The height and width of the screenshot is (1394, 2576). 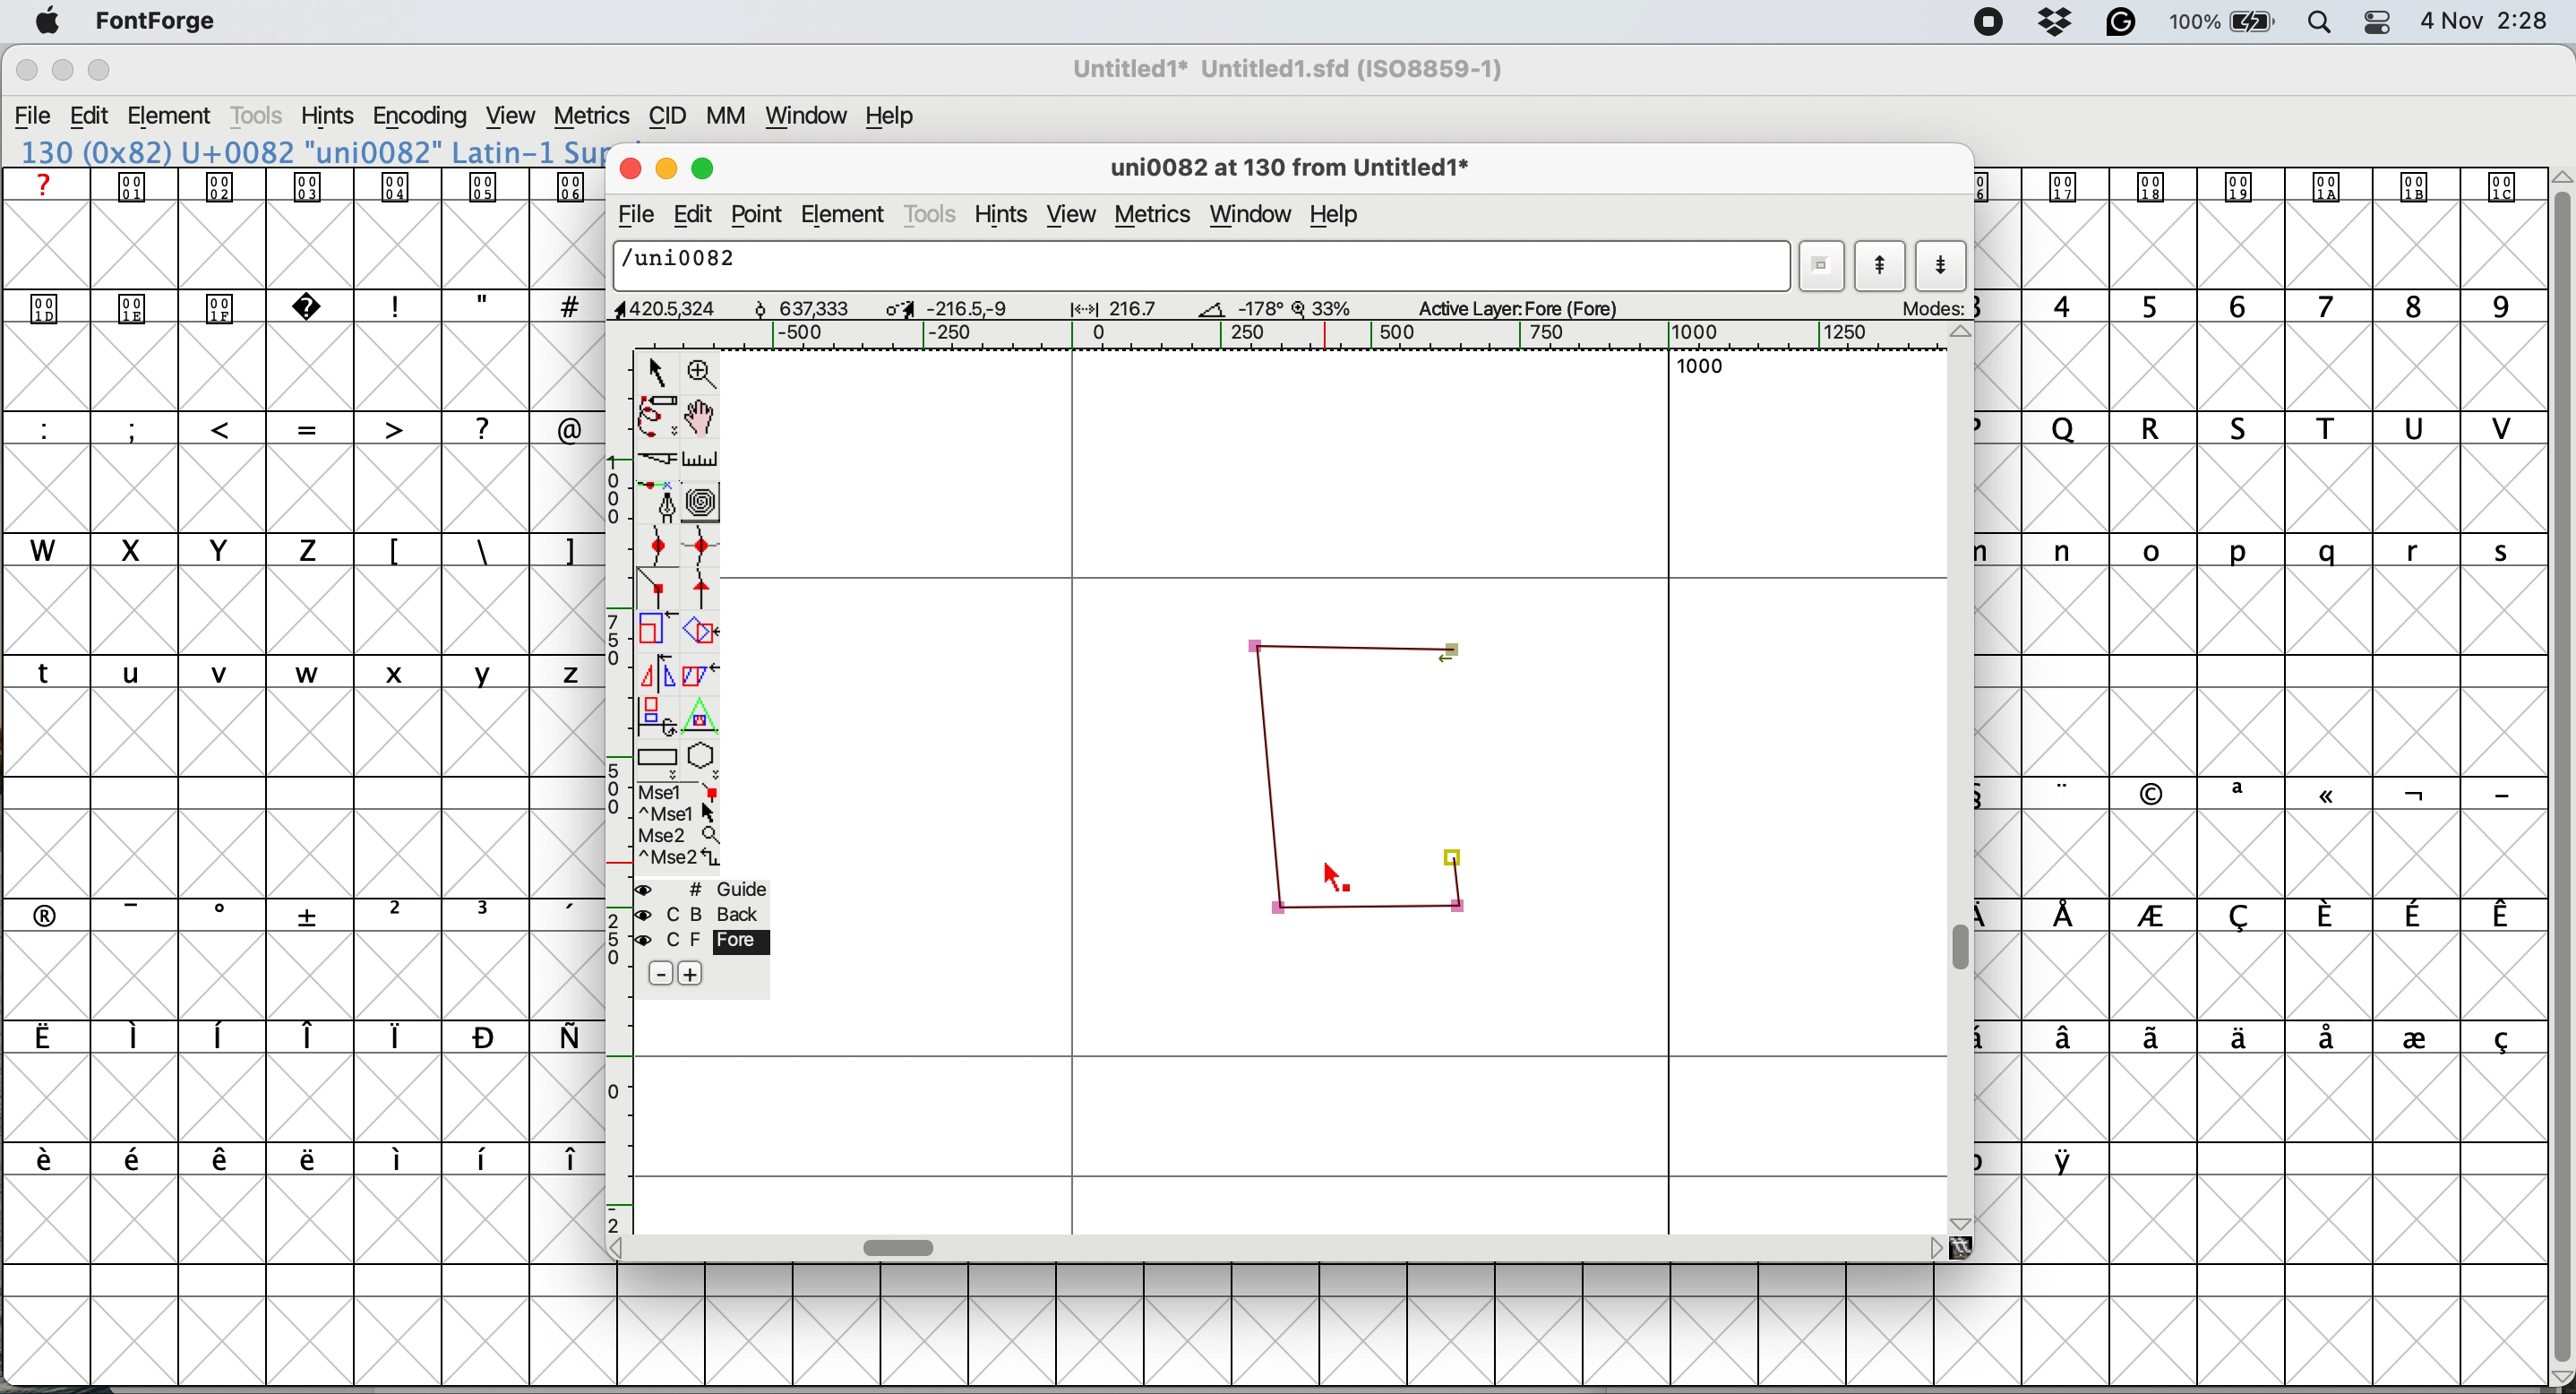 I want to click on edit, so click(x=689, y=216).